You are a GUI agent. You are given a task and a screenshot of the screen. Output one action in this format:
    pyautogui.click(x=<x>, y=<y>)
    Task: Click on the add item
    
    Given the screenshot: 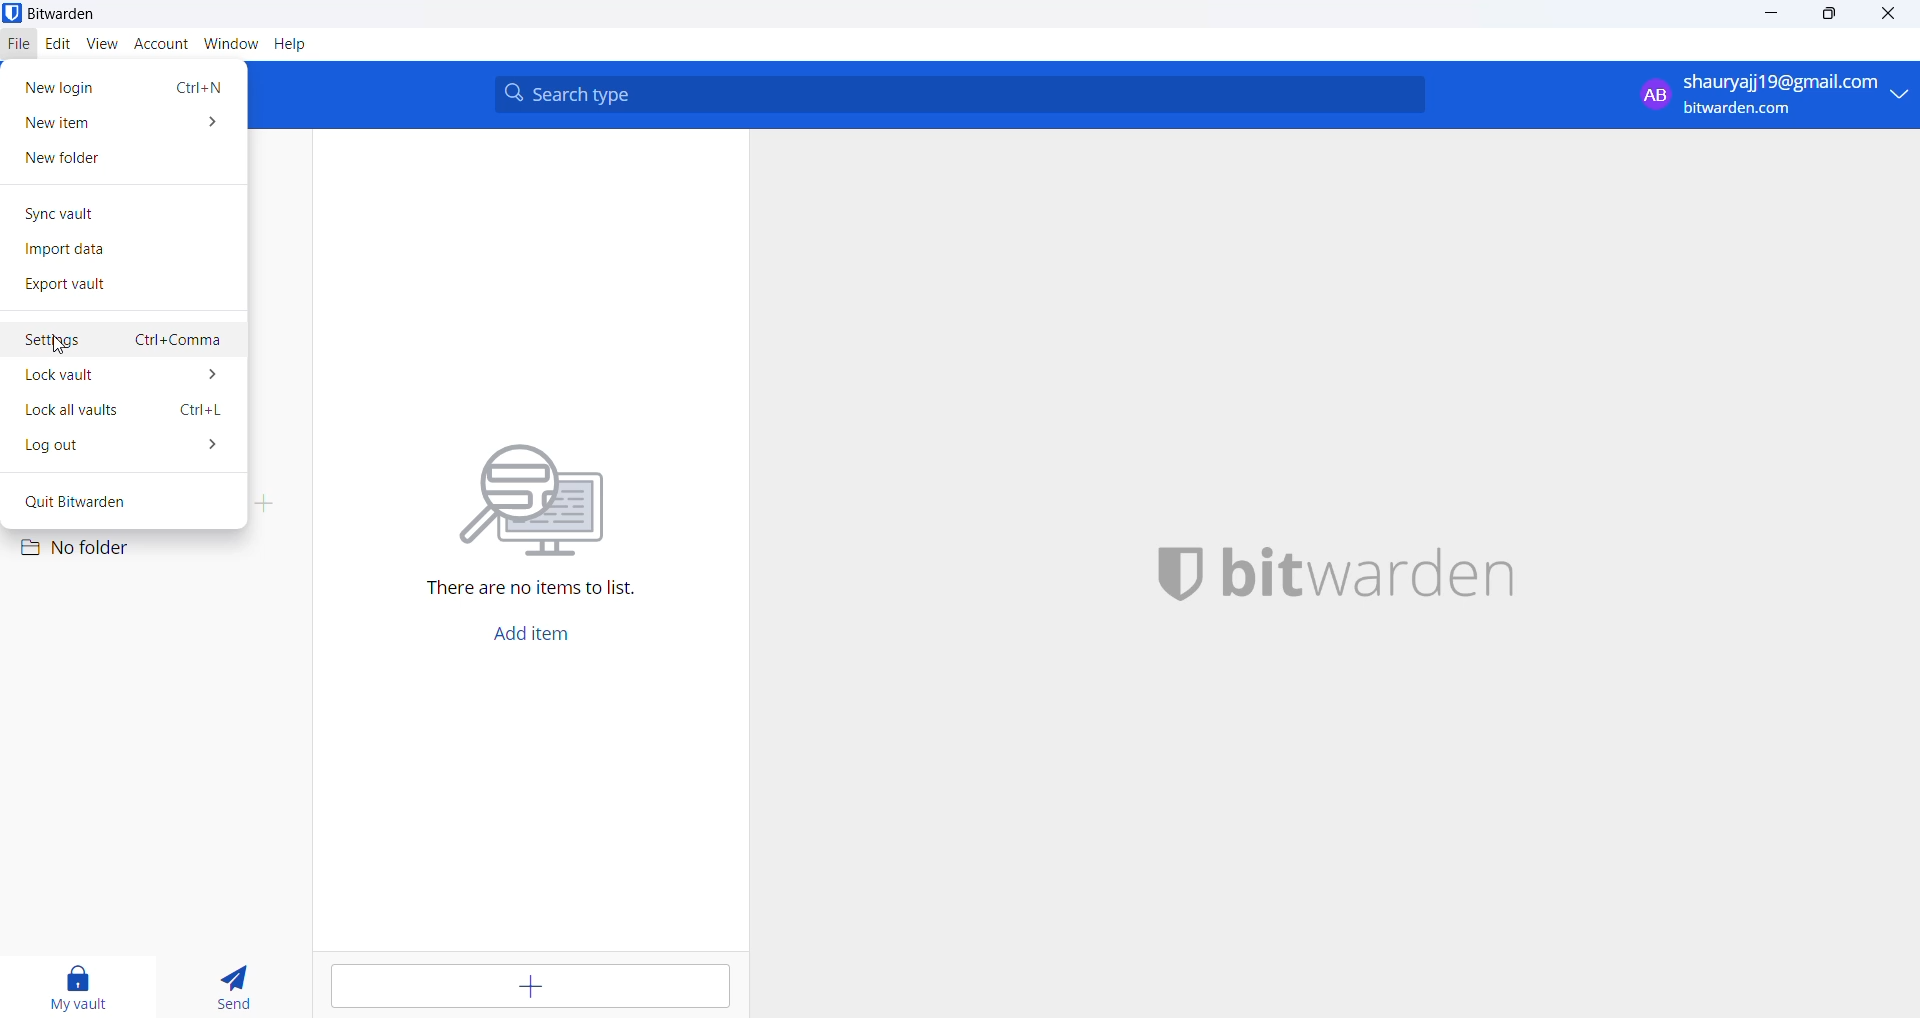 What is the action you would take?
    pyautogui.click(x=551, y=640)
    